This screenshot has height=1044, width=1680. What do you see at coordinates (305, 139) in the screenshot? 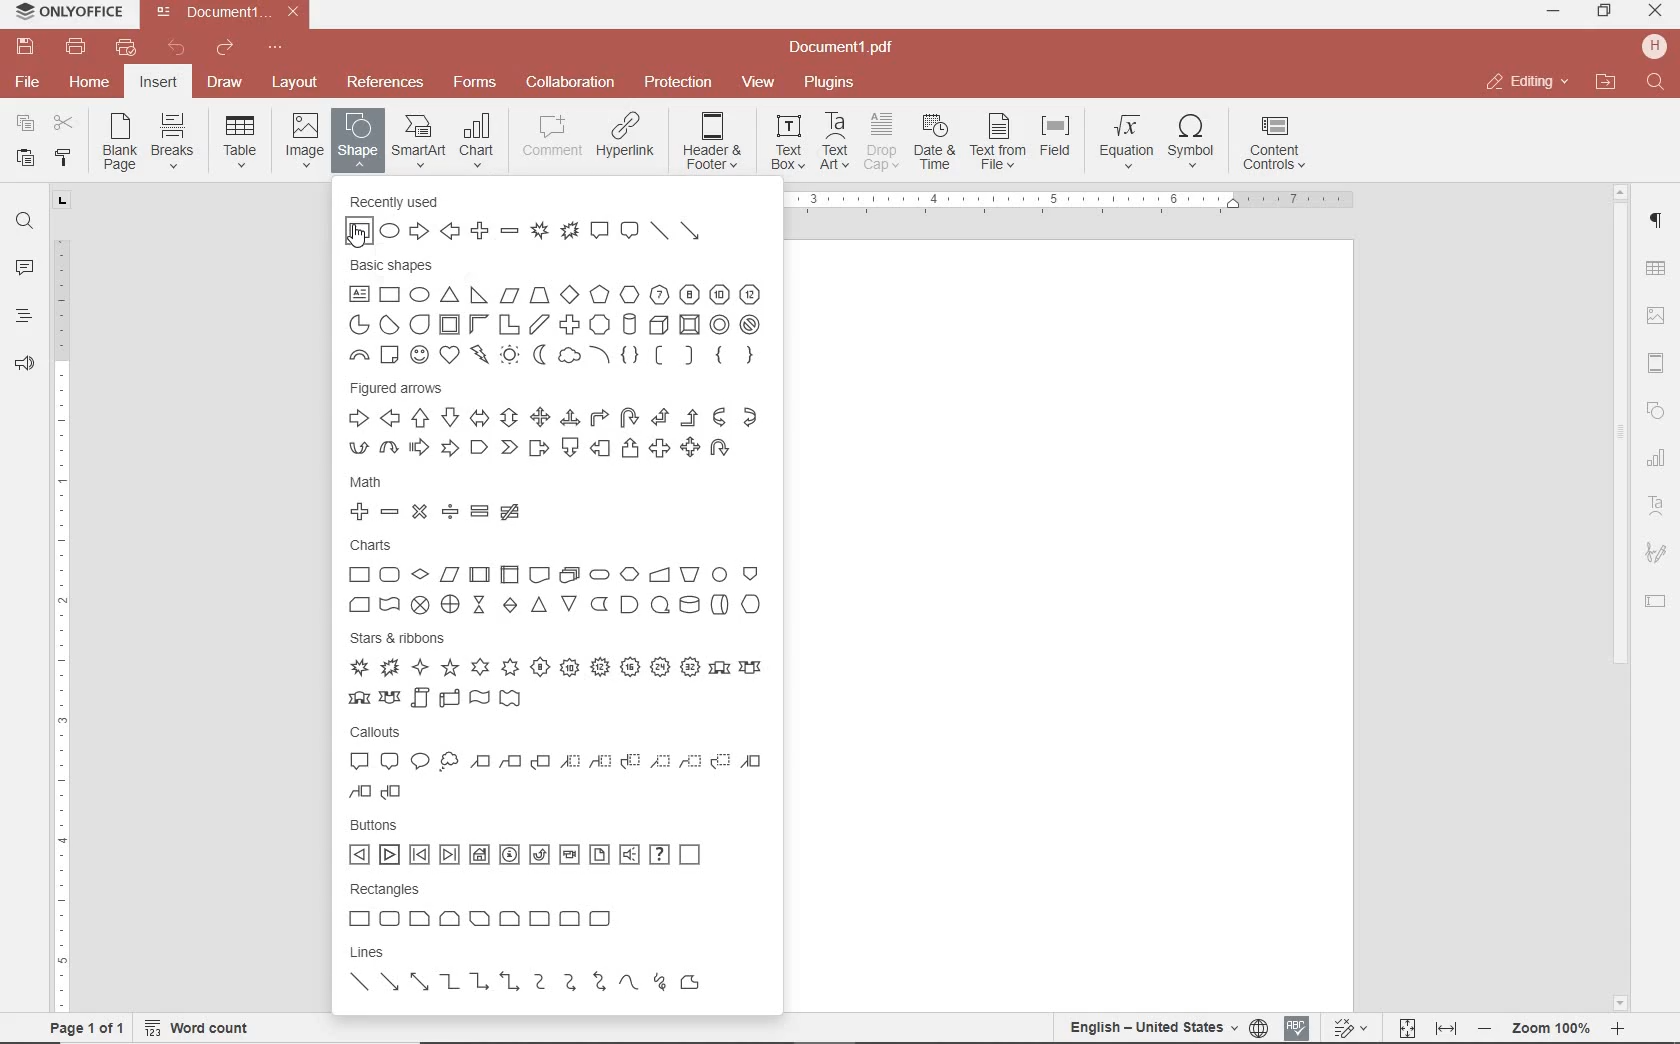
I see `INSERT IMAGES` at bounding box center [305, 139].